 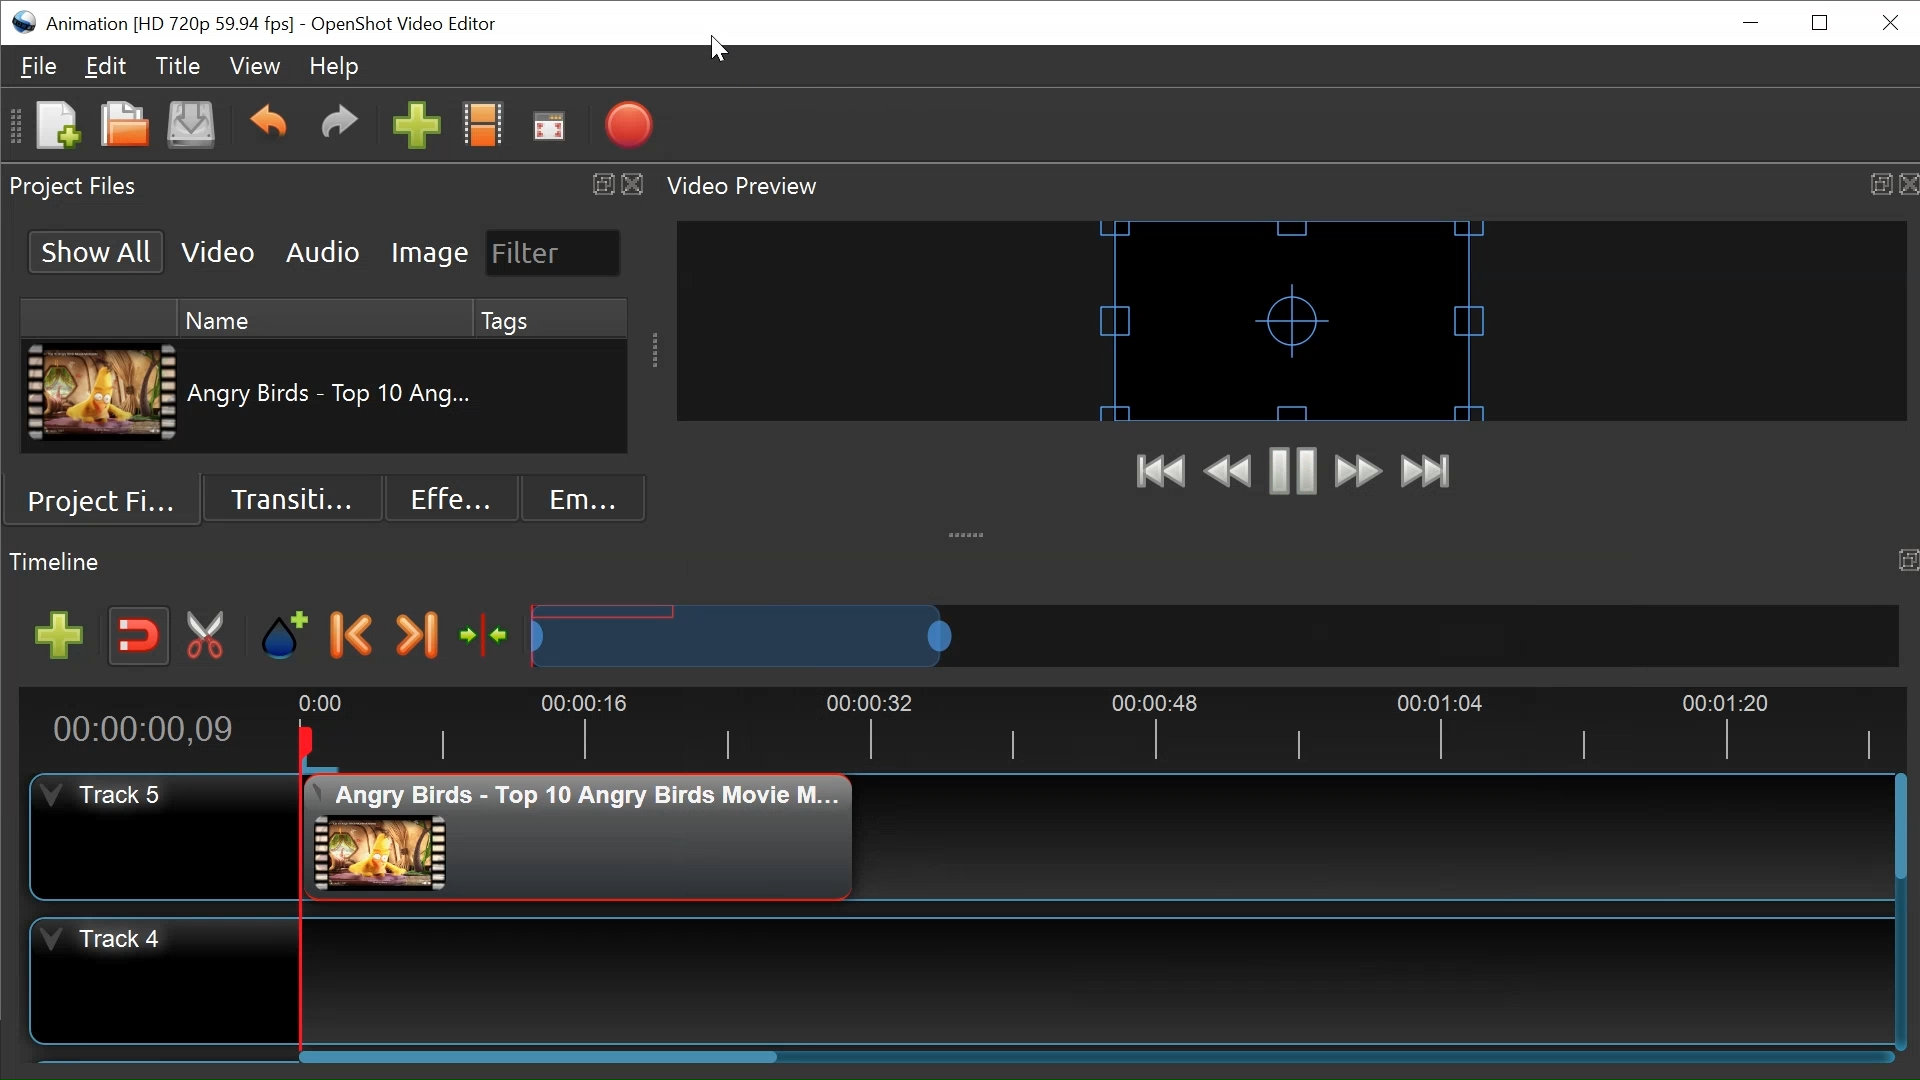 What do you see at coordinates (332, 68) in the screenshot?
I see `Help` at bounding box center [332, 68].